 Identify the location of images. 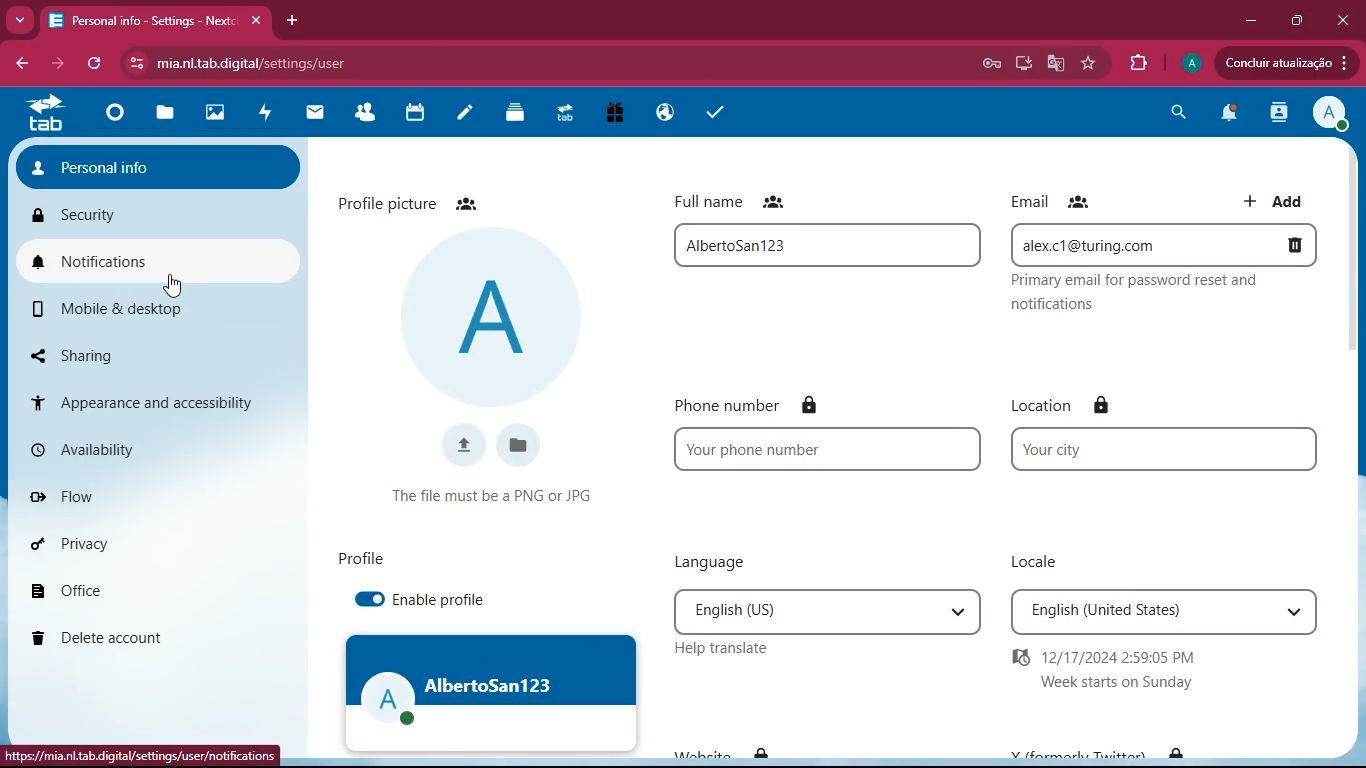
(214, 116).